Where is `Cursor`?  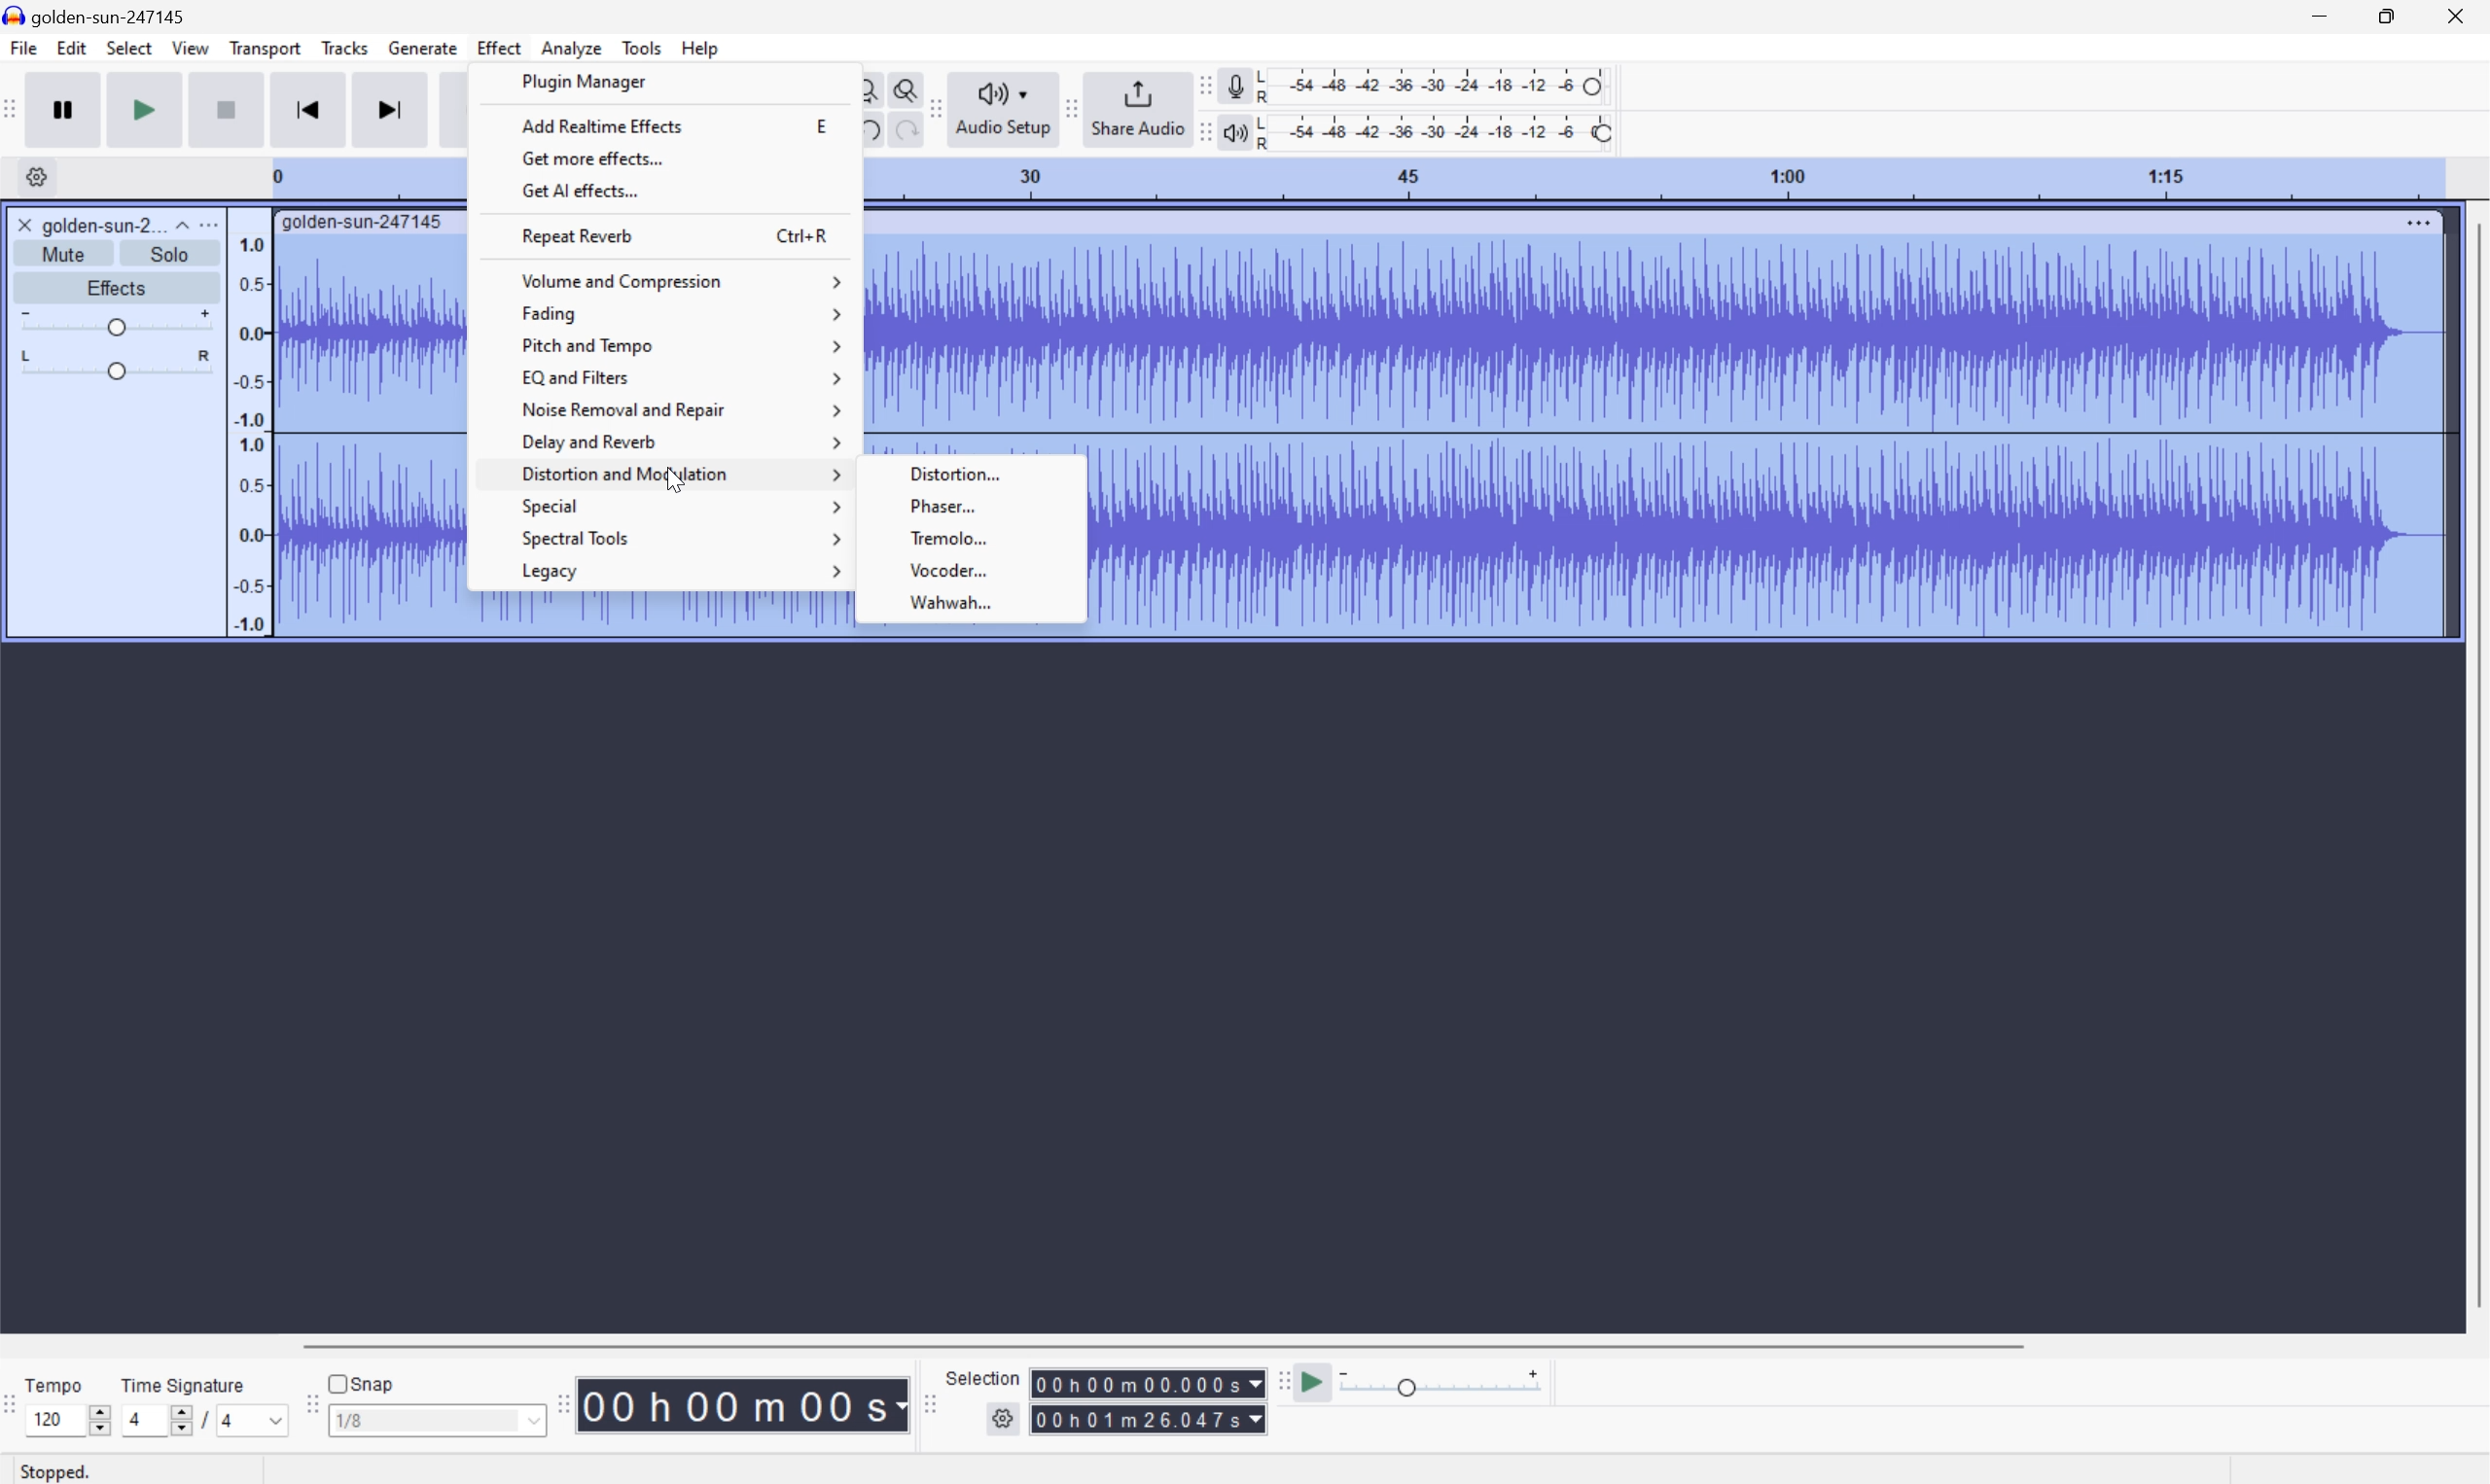
Cursor is located at coordinates (676, 485).